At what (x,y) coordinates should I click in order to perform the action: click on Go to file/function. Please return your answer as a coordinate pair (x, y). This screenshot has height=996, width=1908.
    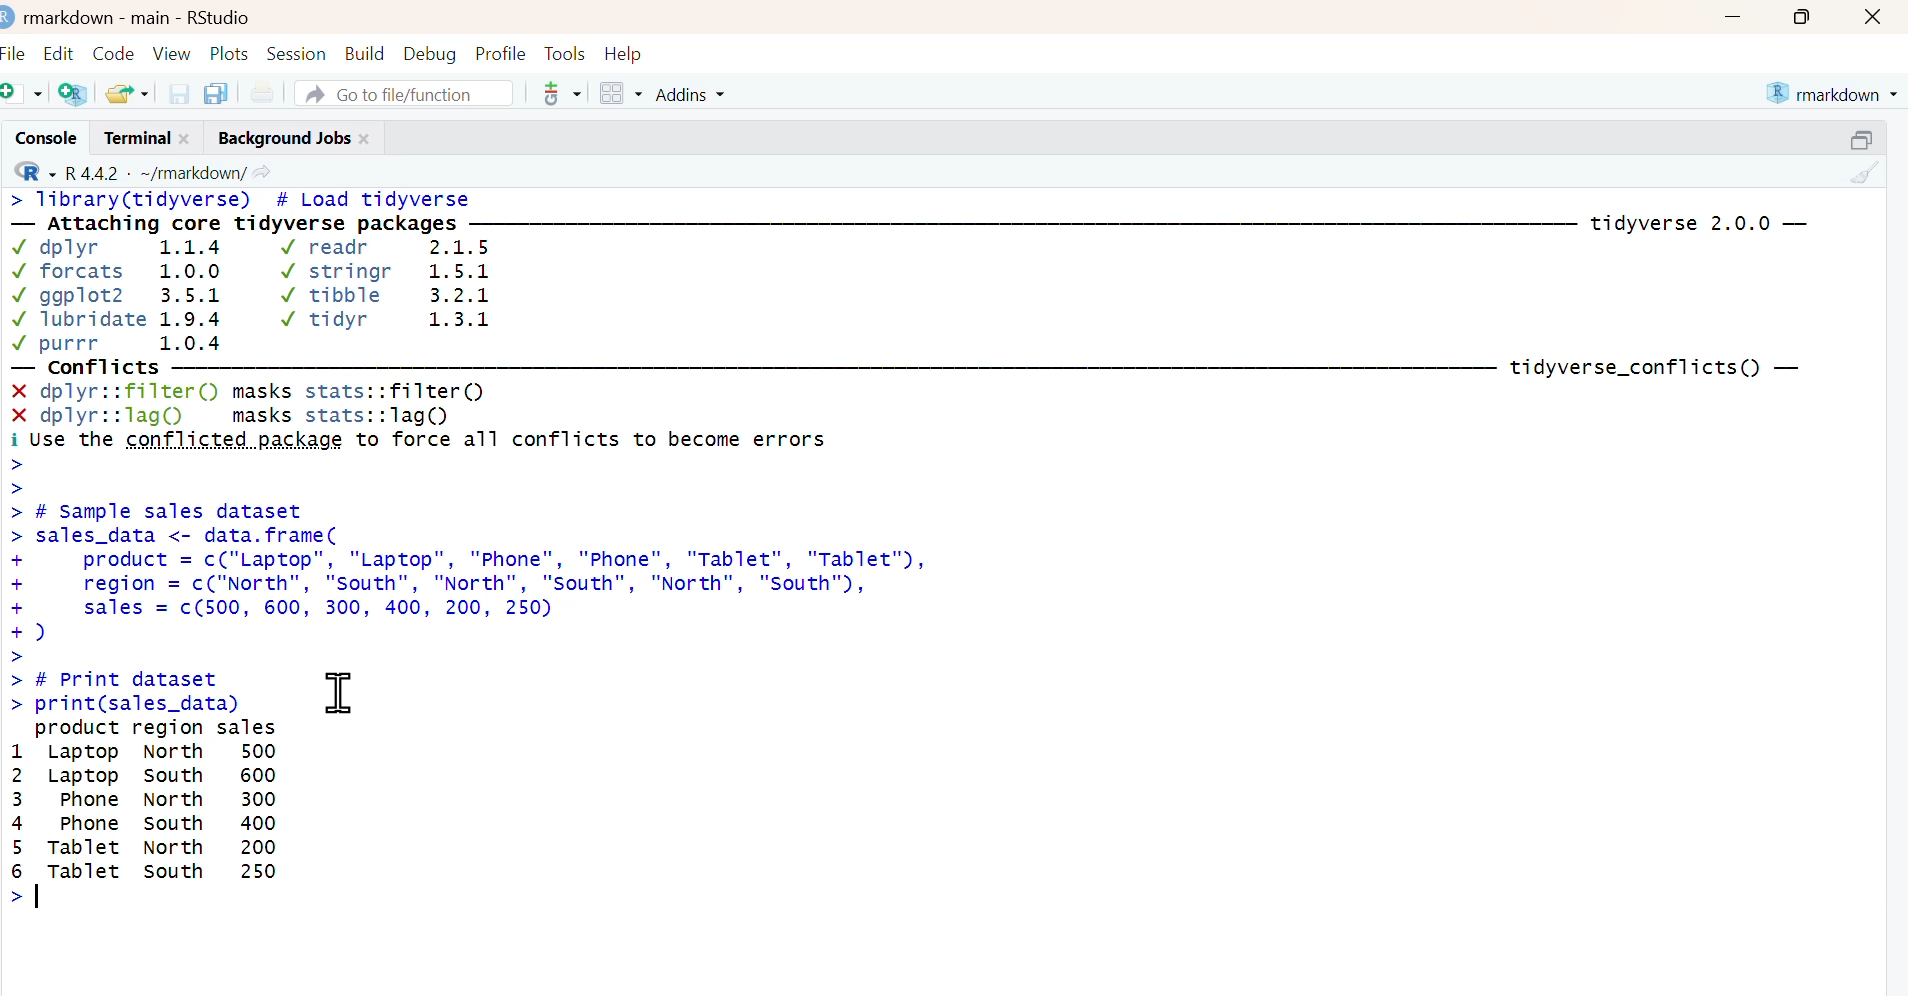
    Looking at the image, I should click on (406, 92).